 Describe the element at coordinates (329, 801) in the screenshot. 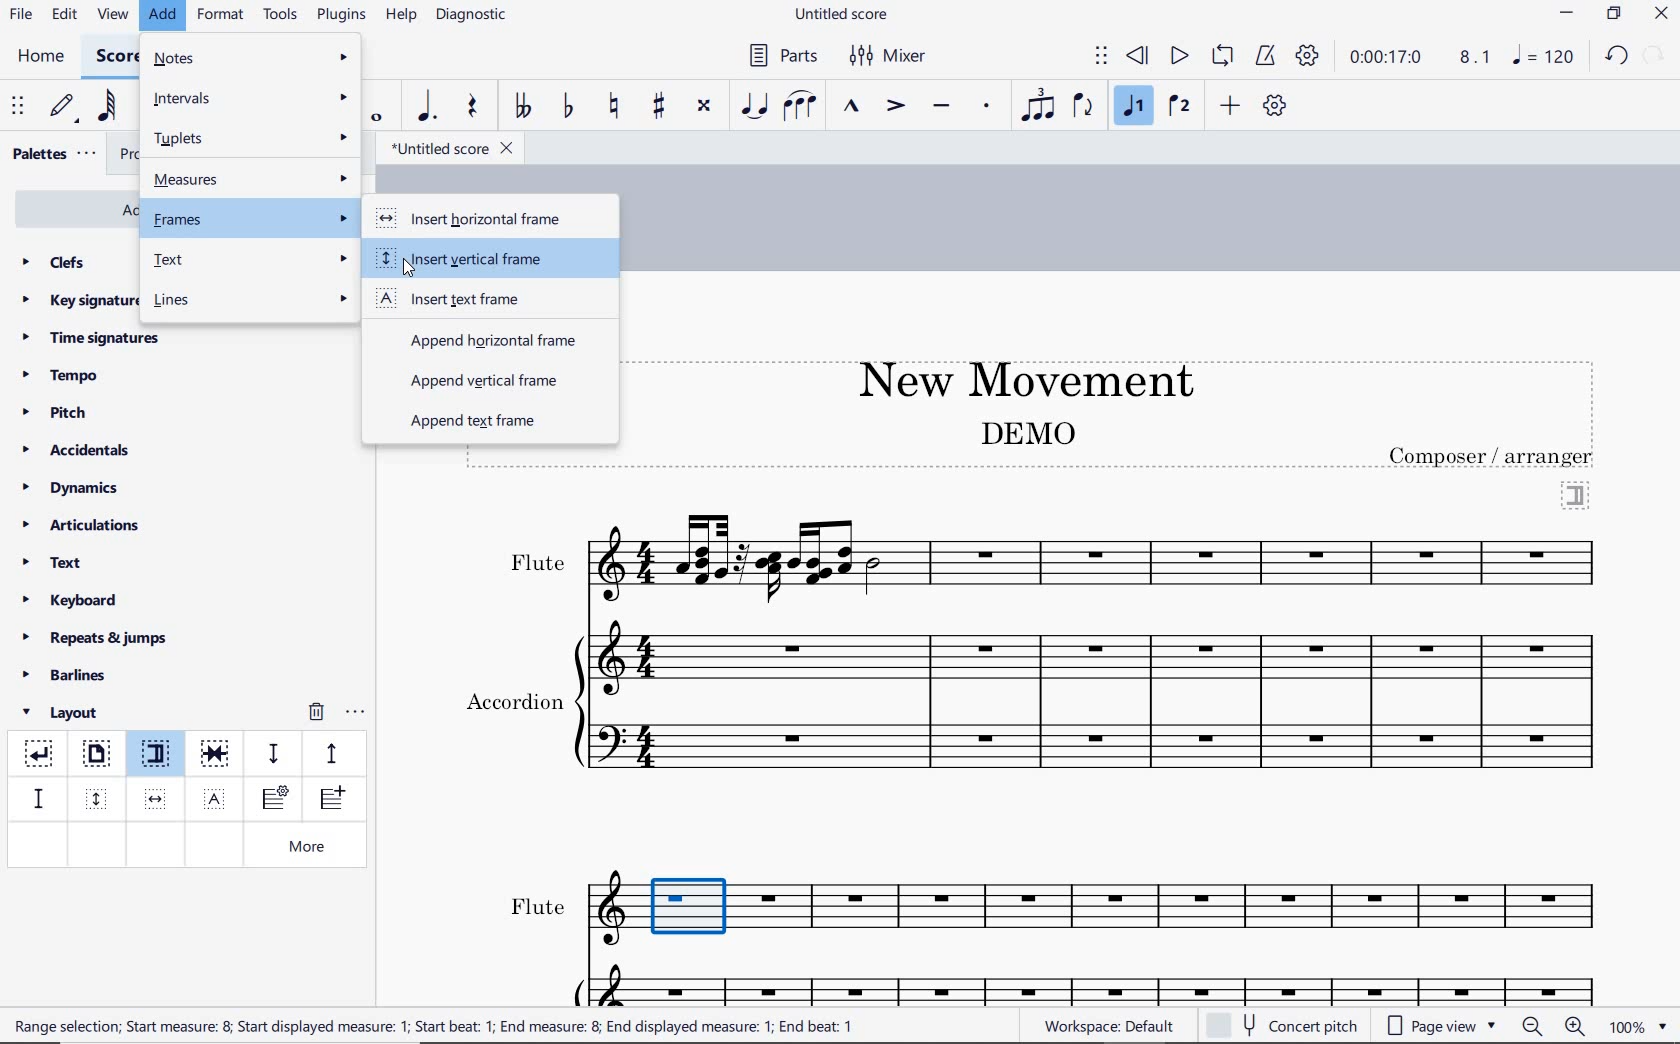

I see `insert one measure before selection` at that location.